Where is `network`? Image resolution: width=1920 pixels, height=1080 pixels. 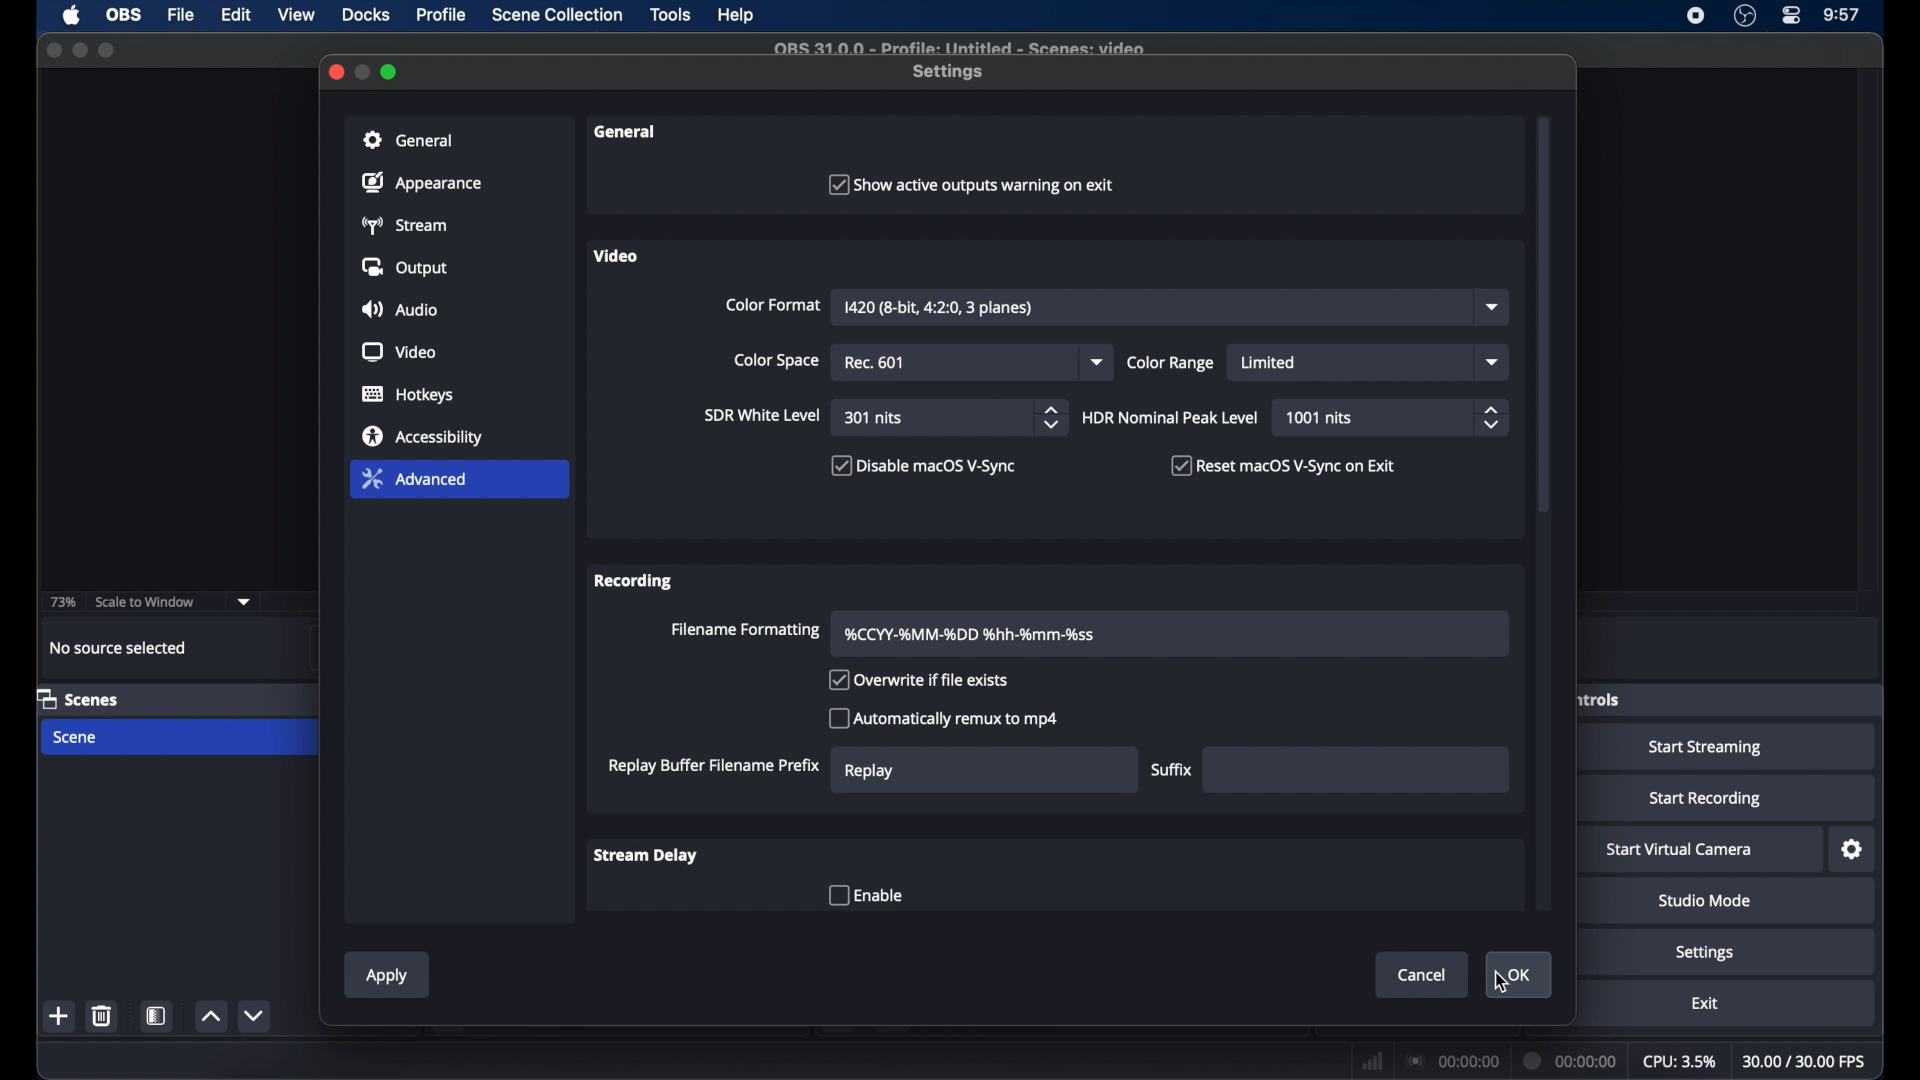 network is located at coordinates (1373, 1060).